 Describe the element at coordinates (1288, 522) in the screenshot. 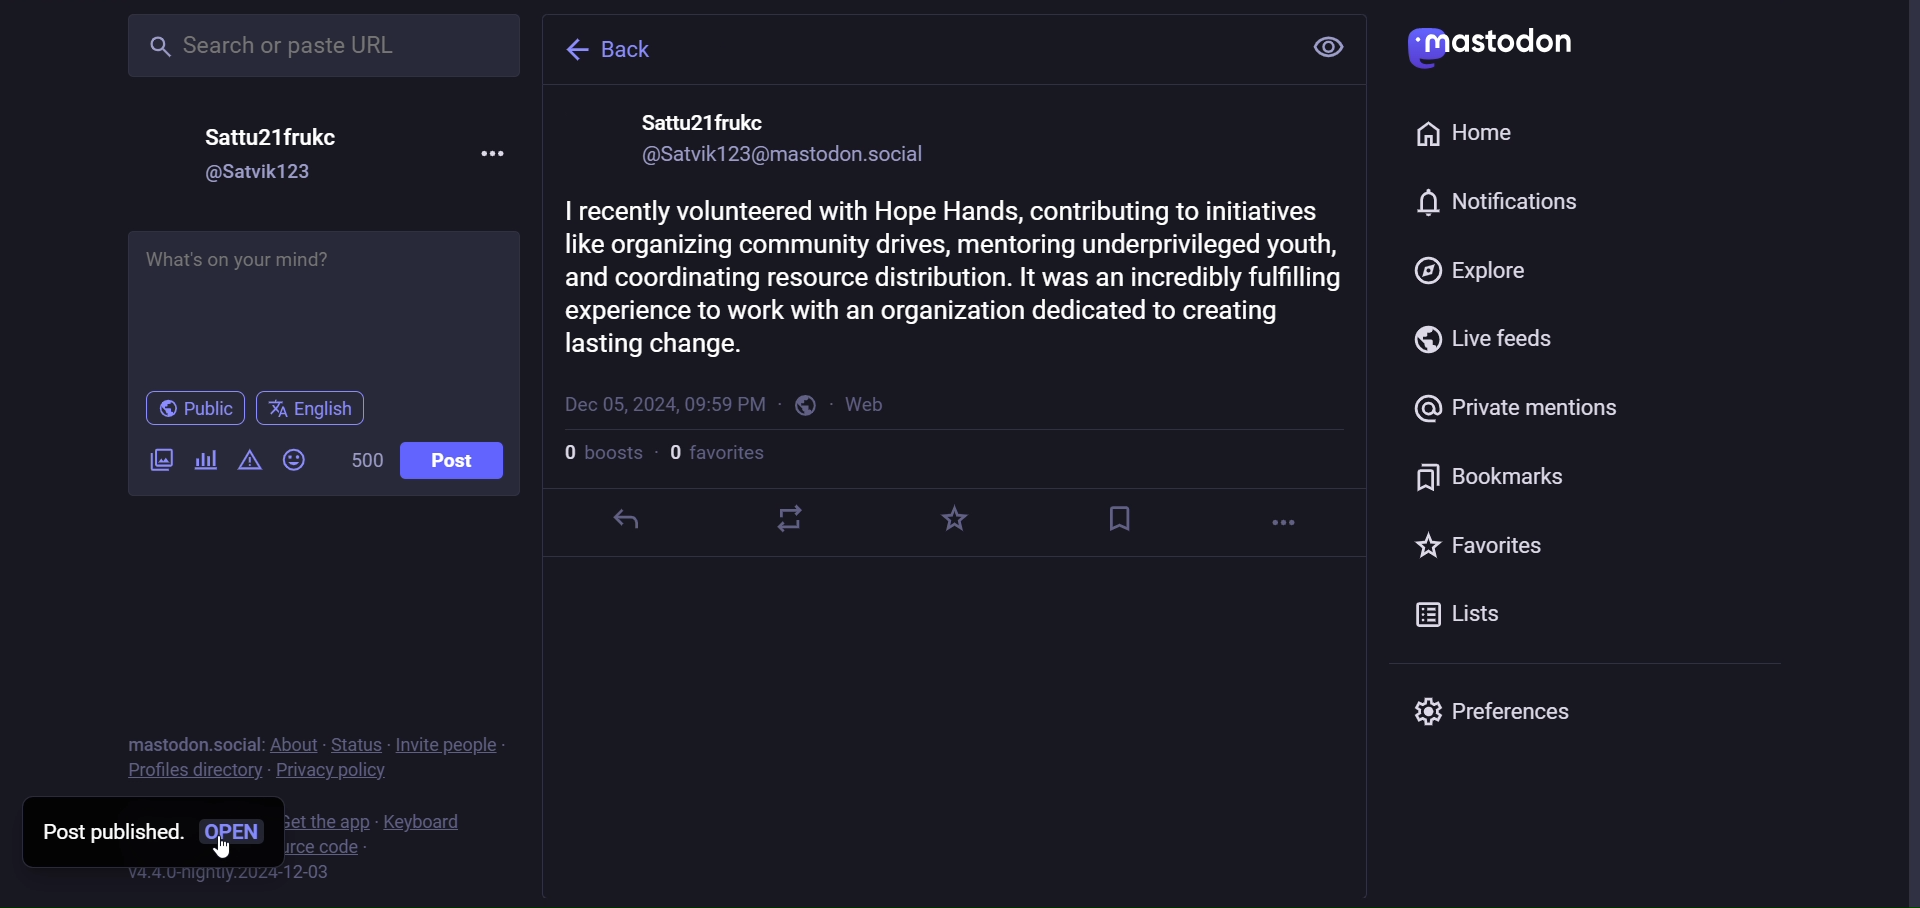

I see `more` at that location.